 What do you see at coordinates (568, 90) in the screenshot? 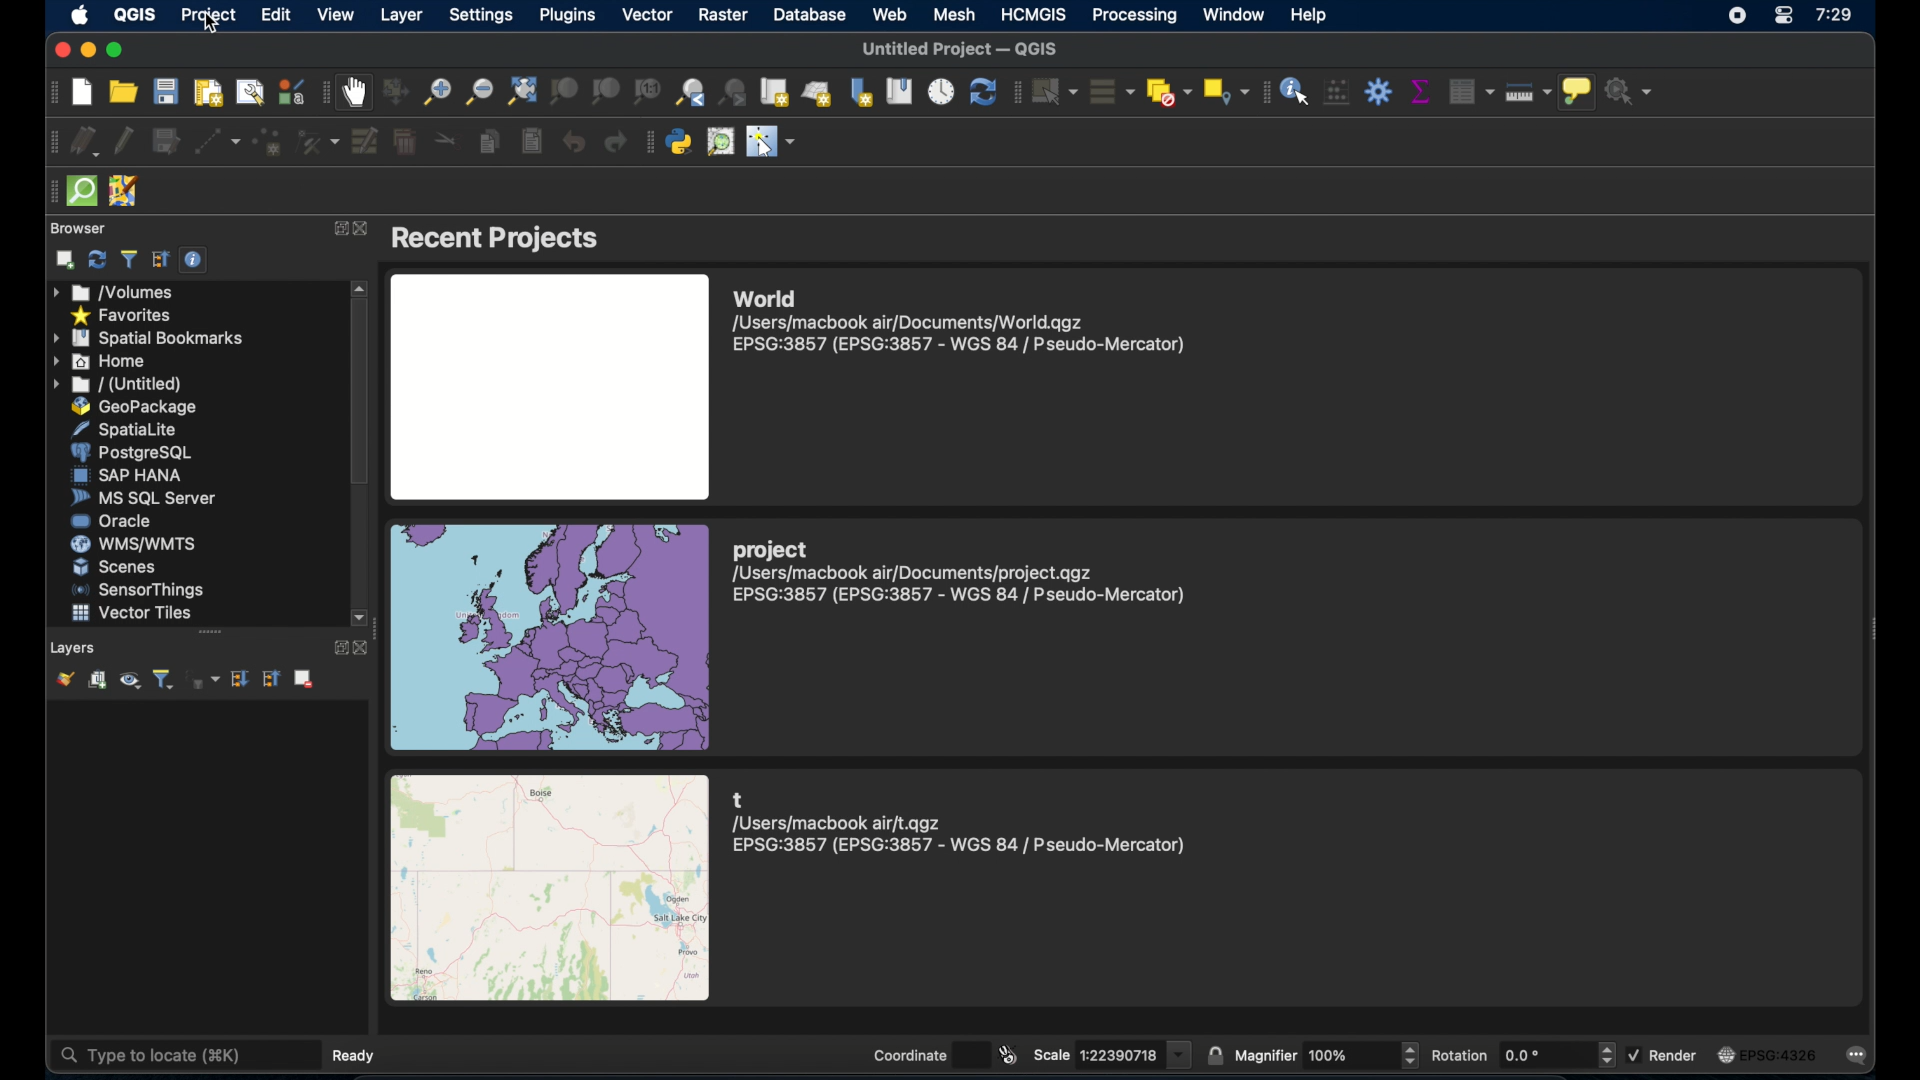
I see `zoom to selection` at bounding box center [568, 90].